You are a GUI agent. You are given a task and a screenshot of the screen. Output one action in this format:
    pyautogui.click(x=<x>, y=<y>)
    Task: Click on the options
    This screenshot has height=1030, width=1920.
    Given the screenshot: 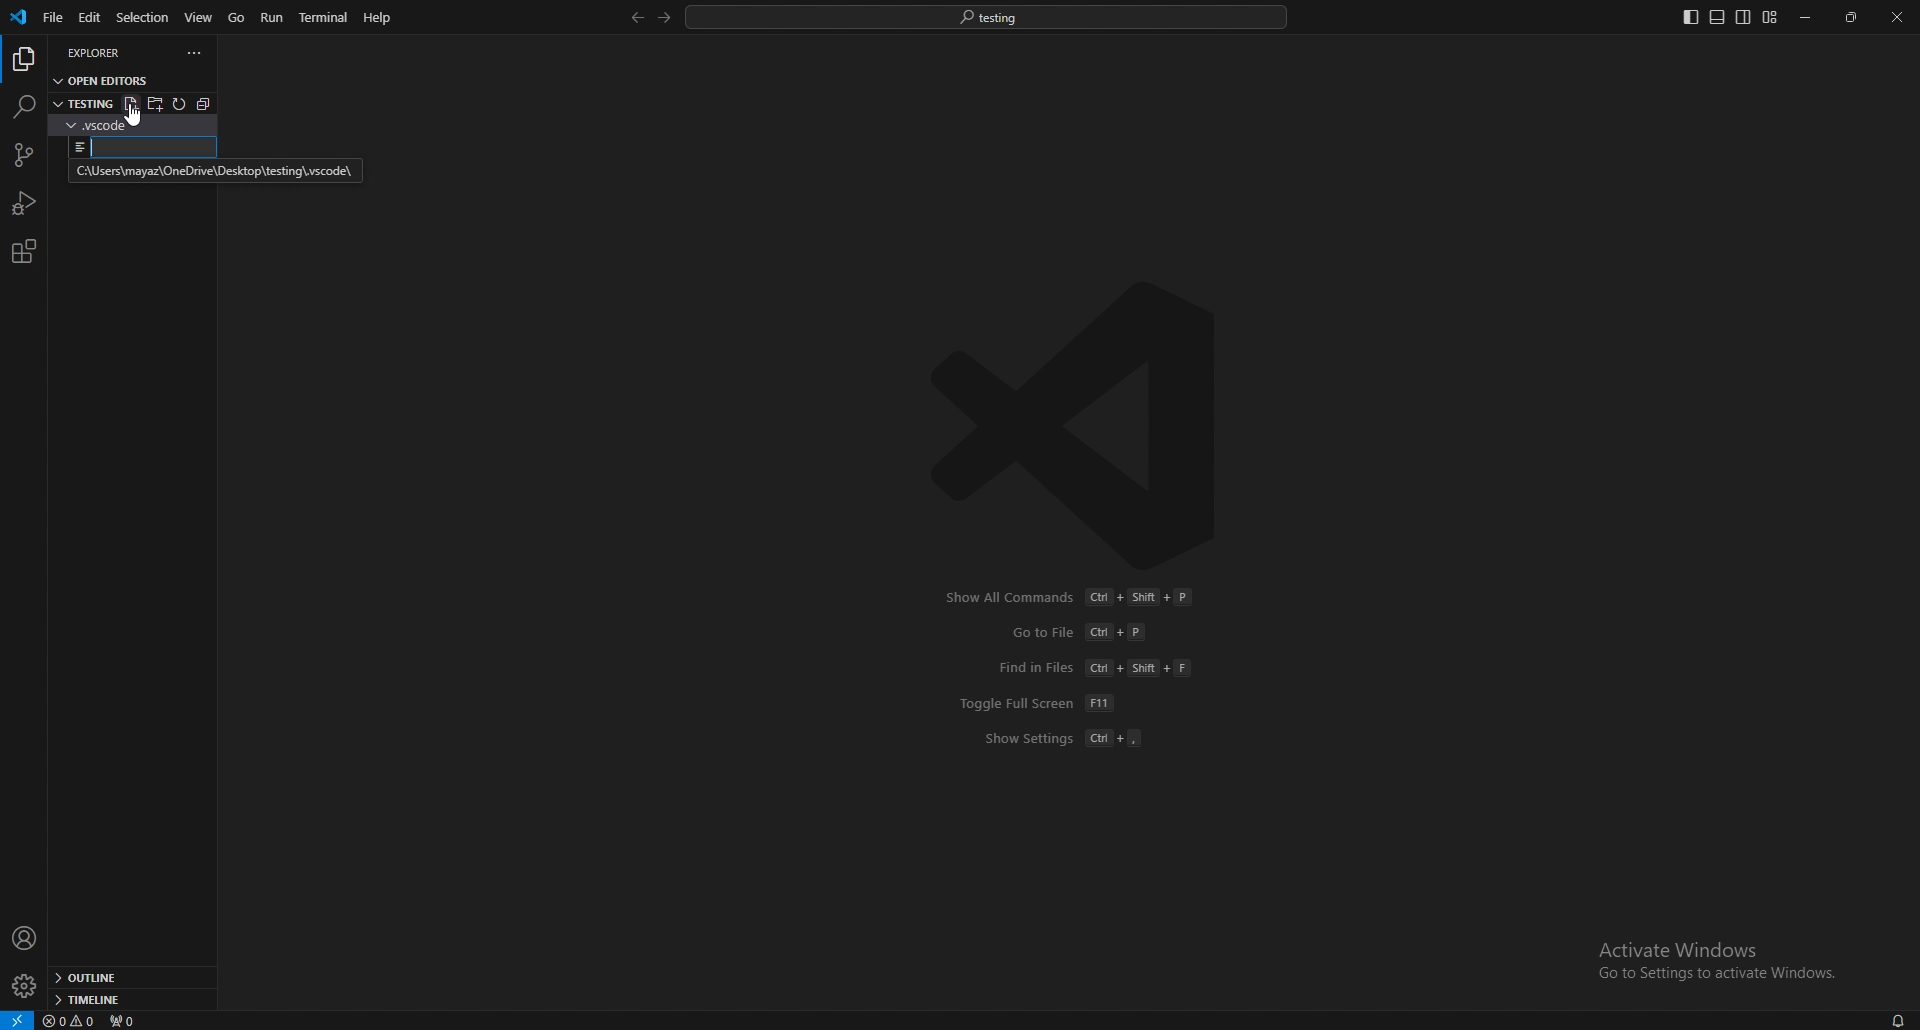 What is the action you would take?
    pyautogui.click(x=195, y=53)
    